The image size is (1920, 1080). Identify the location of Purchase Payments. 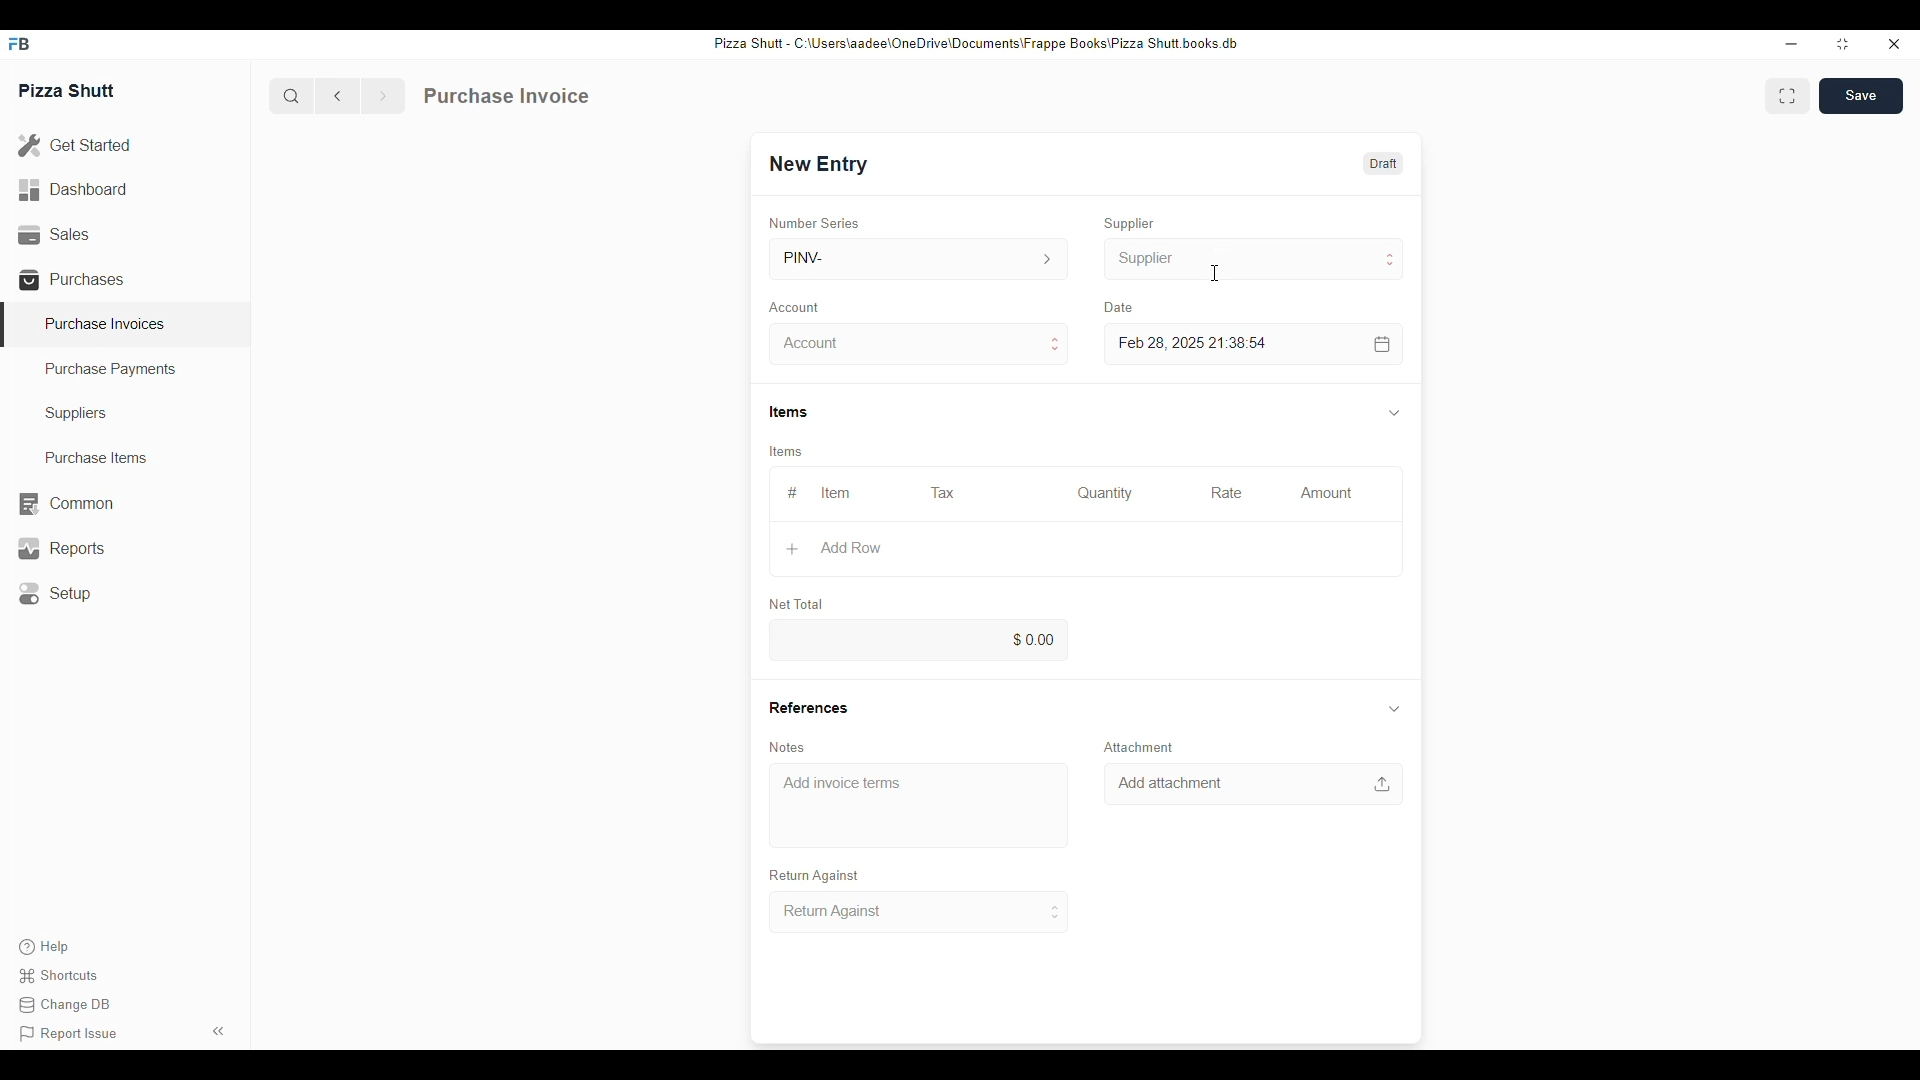
(112, 370).